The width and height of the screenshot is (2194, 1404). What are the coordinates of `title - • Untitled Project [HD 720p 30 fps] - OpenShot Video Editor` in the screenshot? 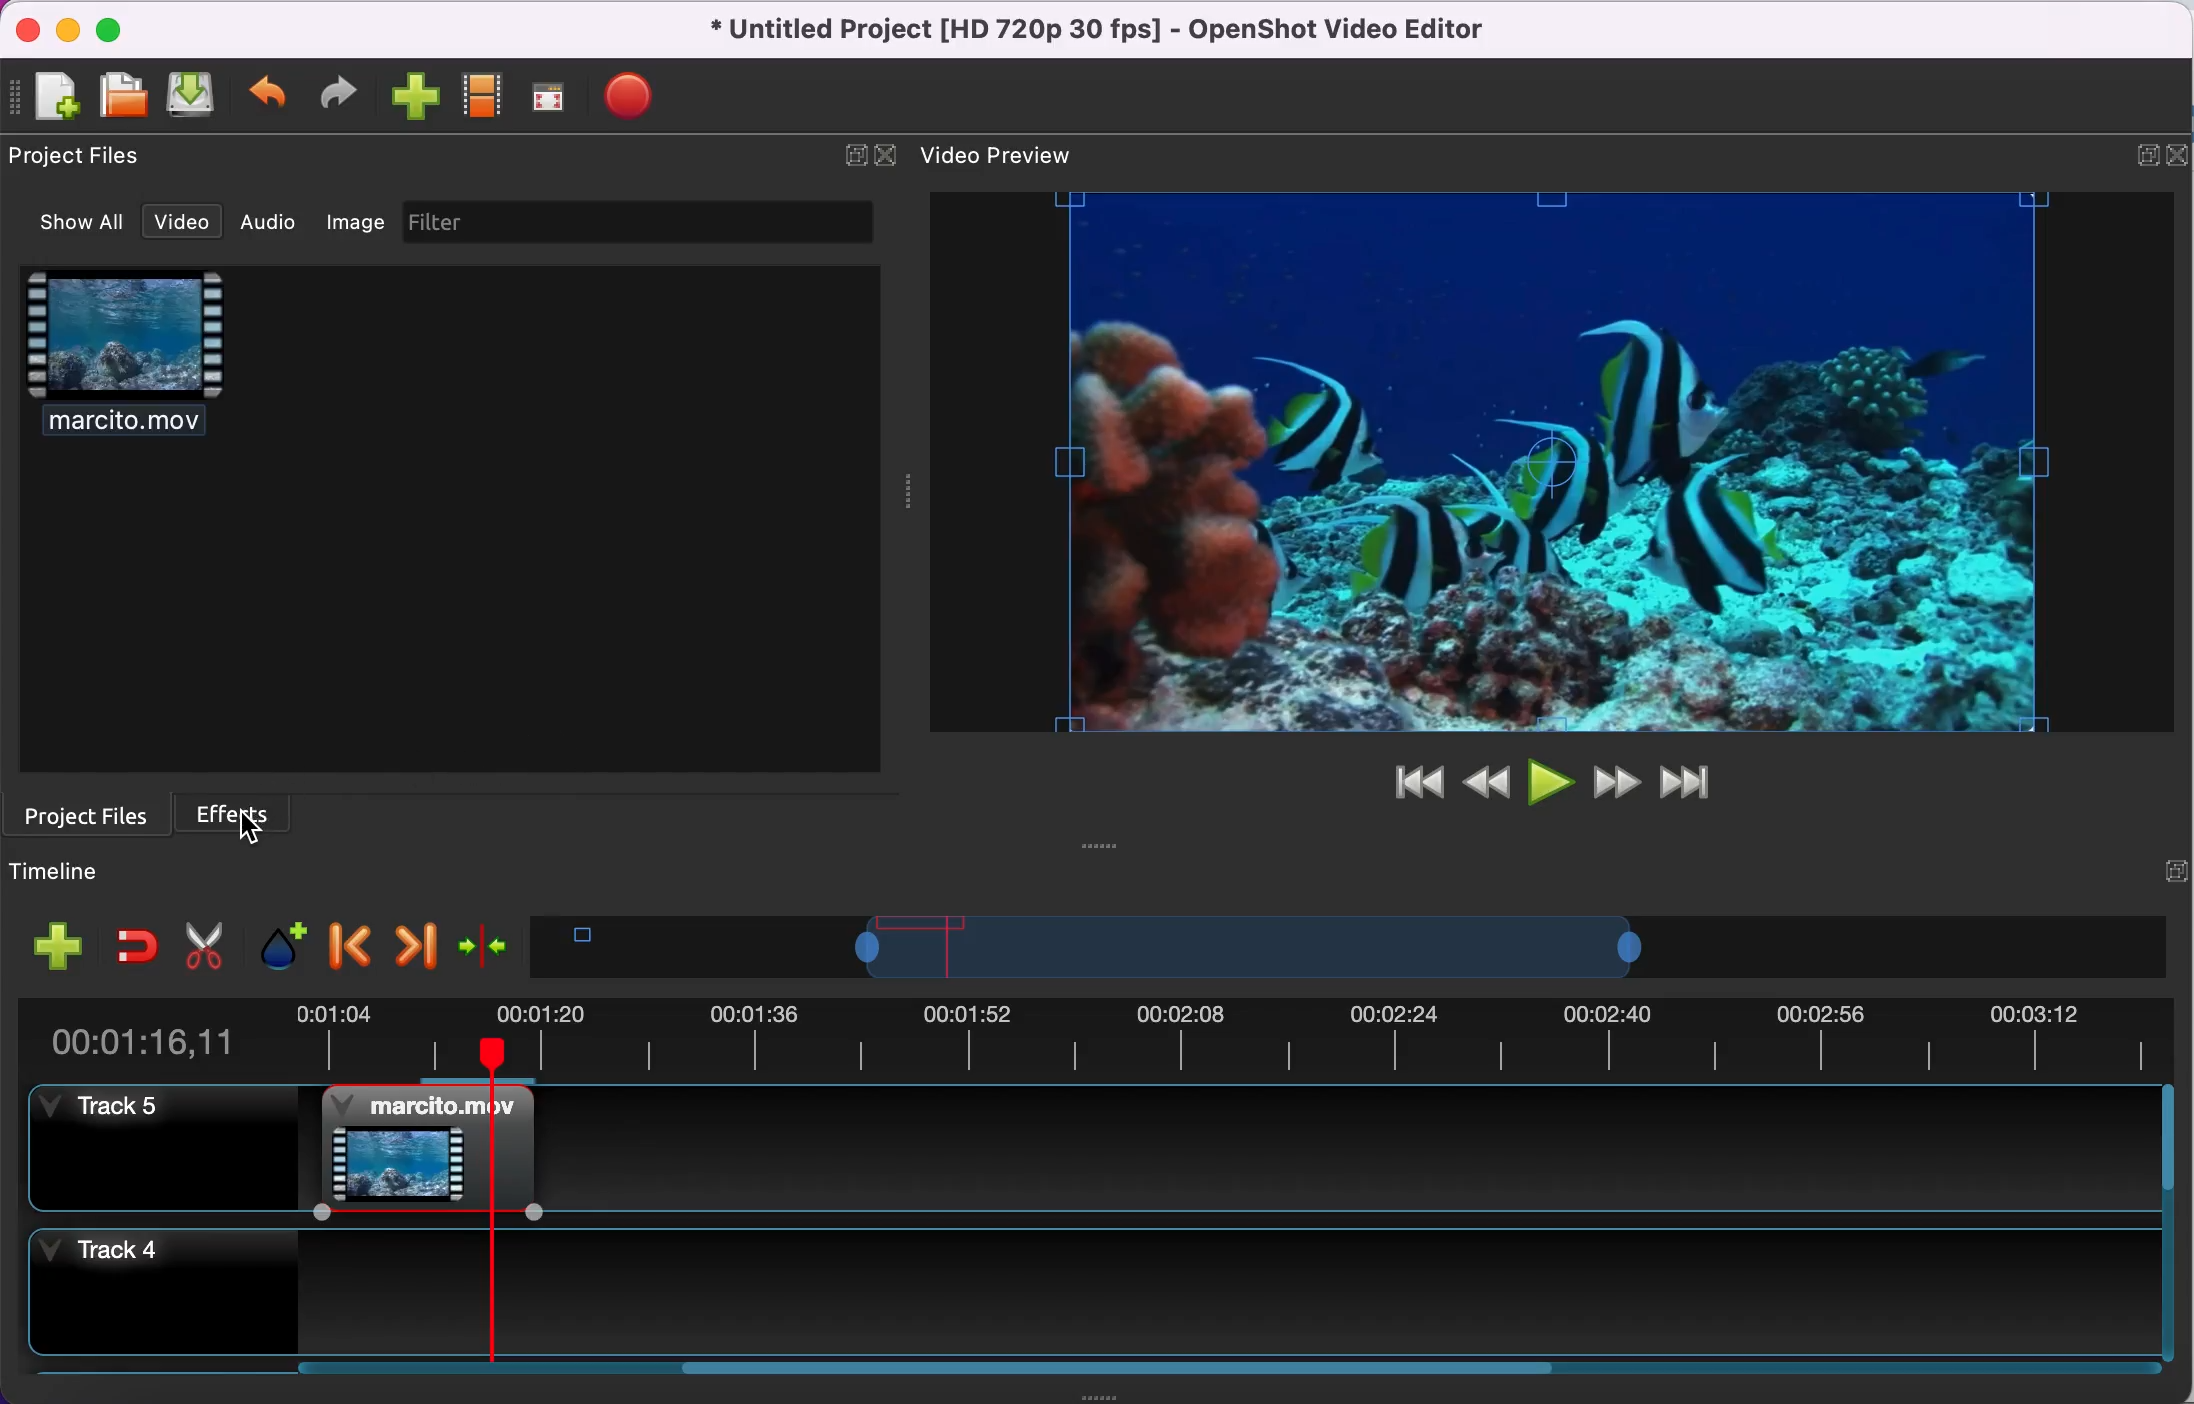 It's located at (1087, 30).